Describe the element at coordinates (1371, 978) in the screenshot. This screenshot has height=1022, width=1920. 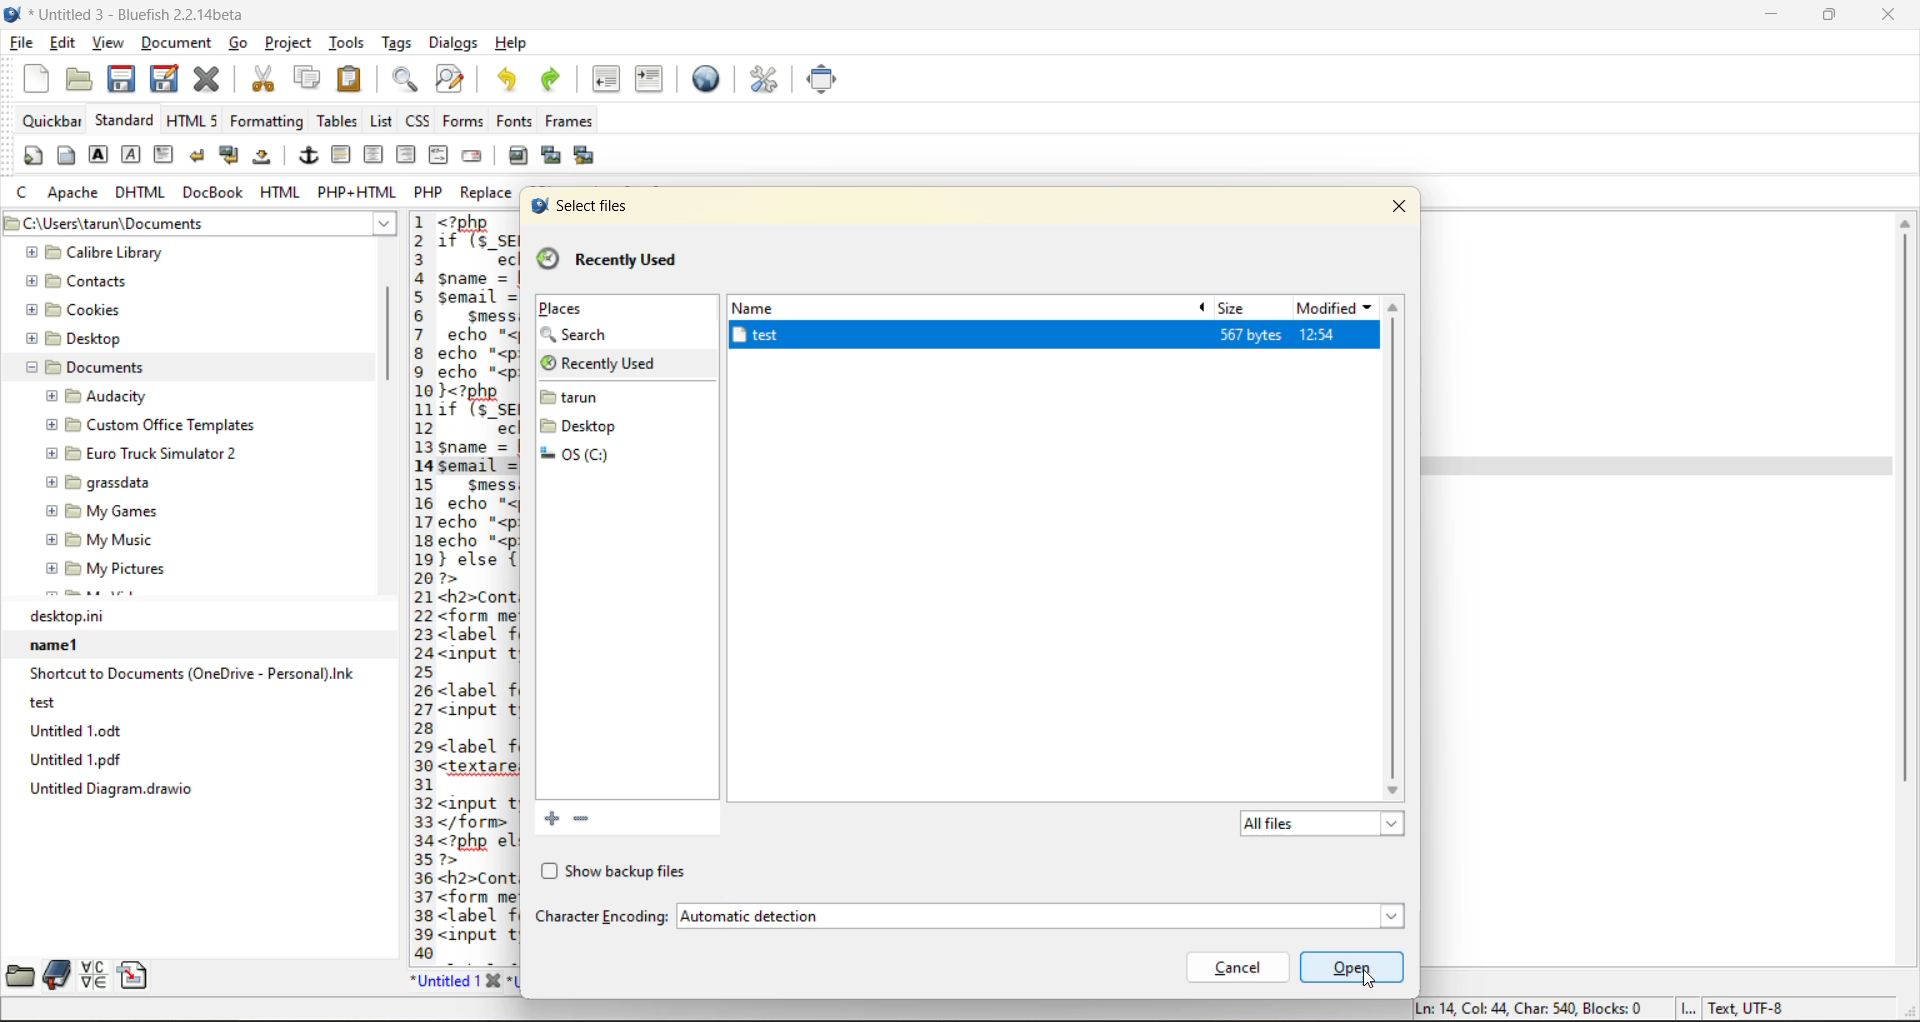
I see `cursor` at that location.